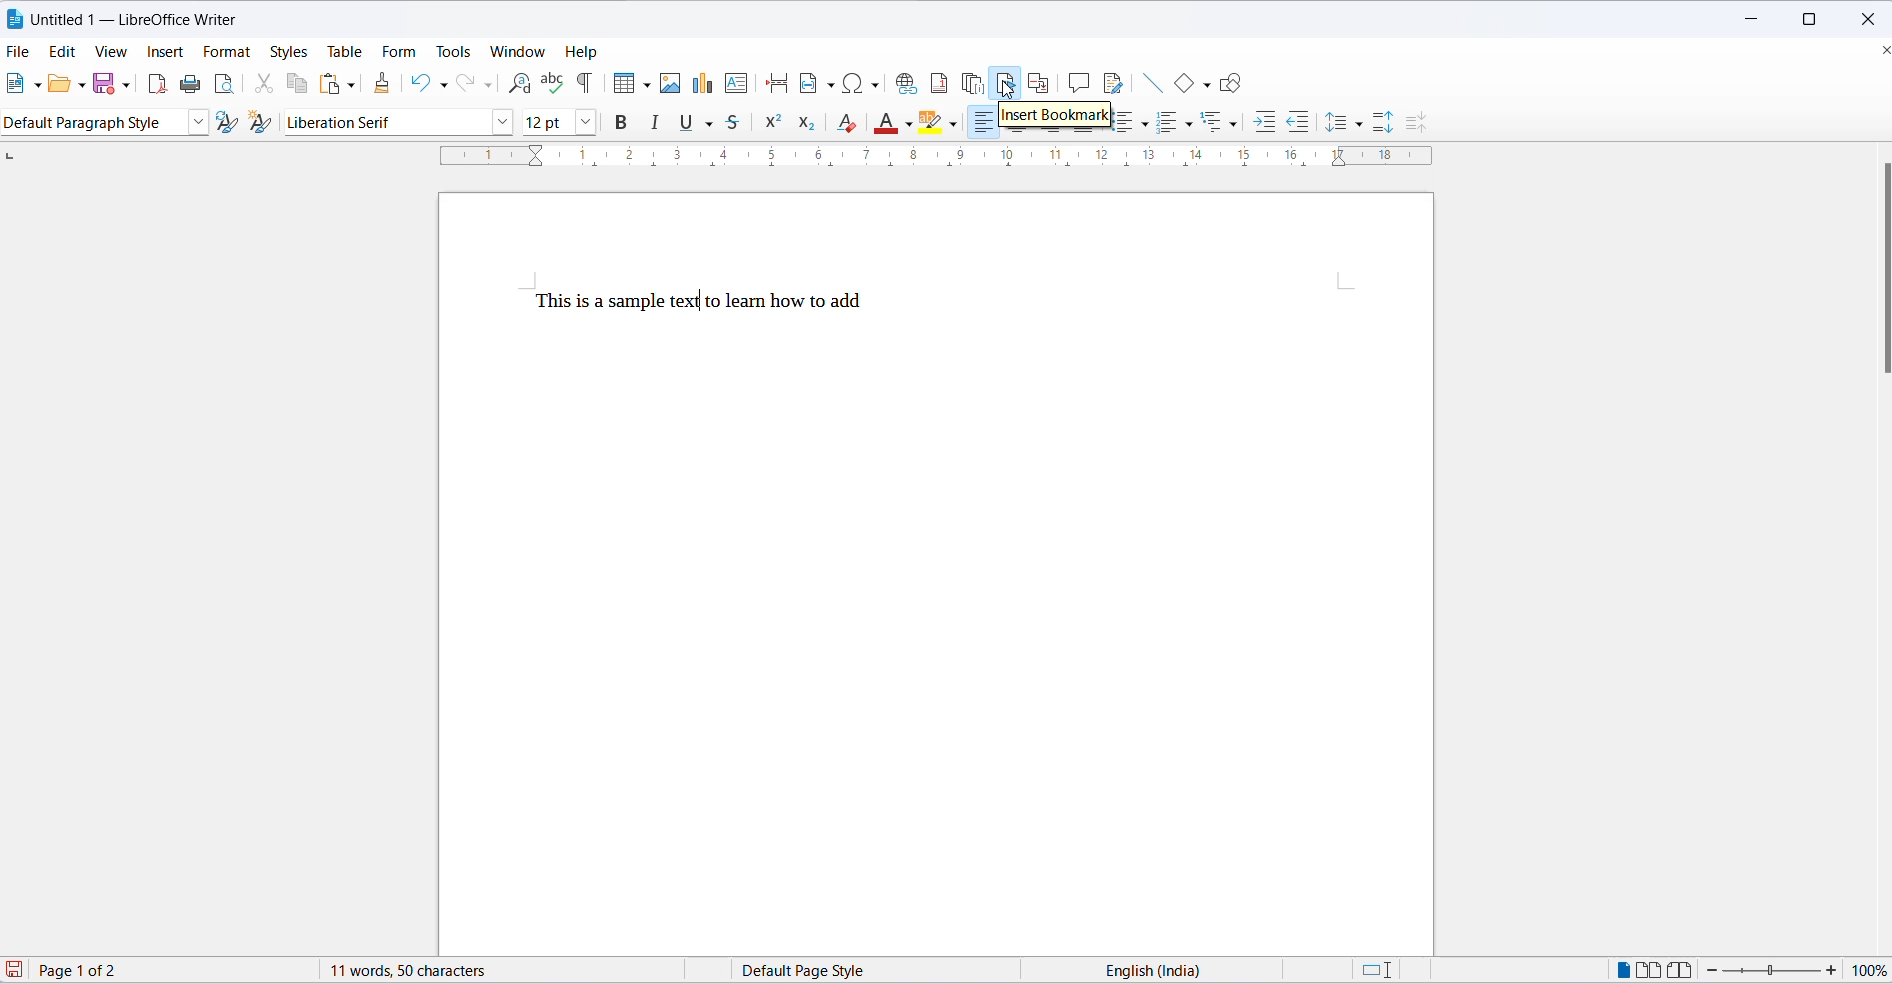 The image size is (1892, 984). I want to click on add text, so click(739, 84).